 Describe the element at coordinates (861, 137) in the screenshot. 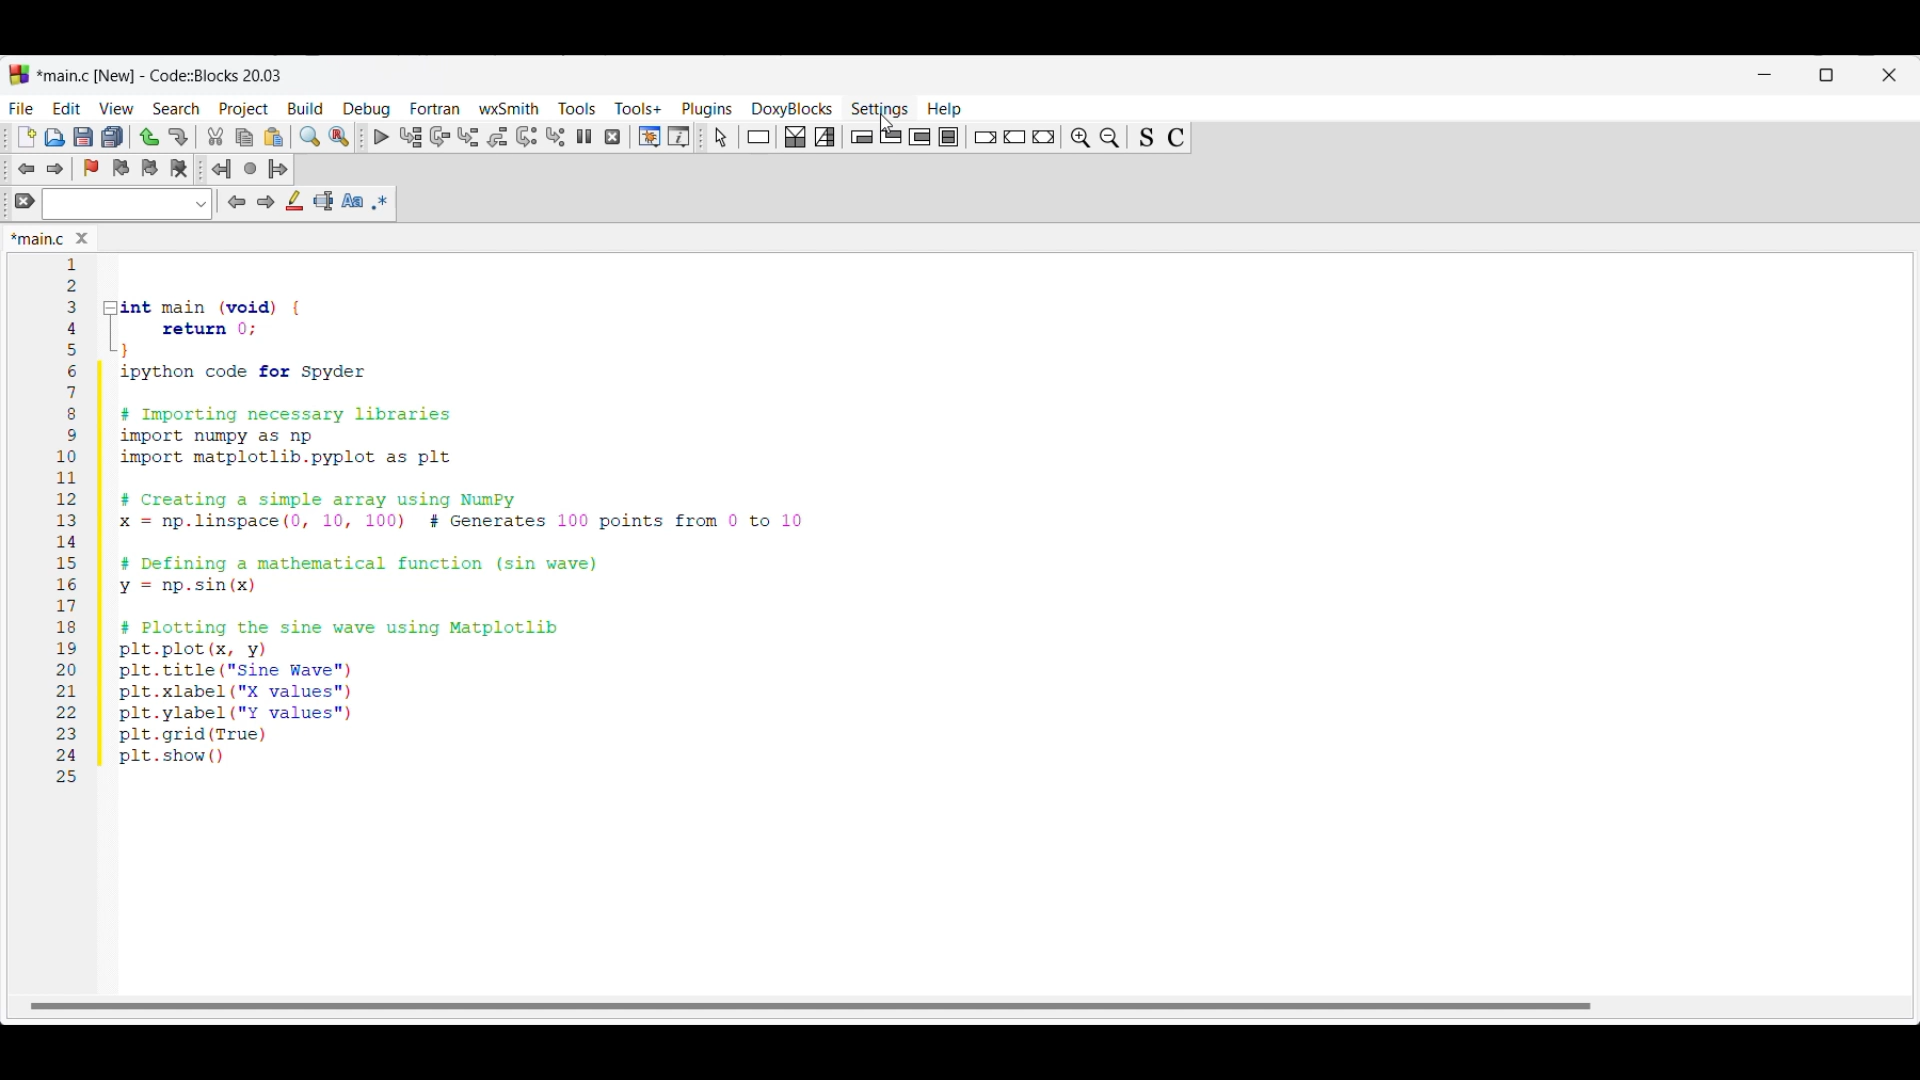

I see `Entry condition loop` at that location.